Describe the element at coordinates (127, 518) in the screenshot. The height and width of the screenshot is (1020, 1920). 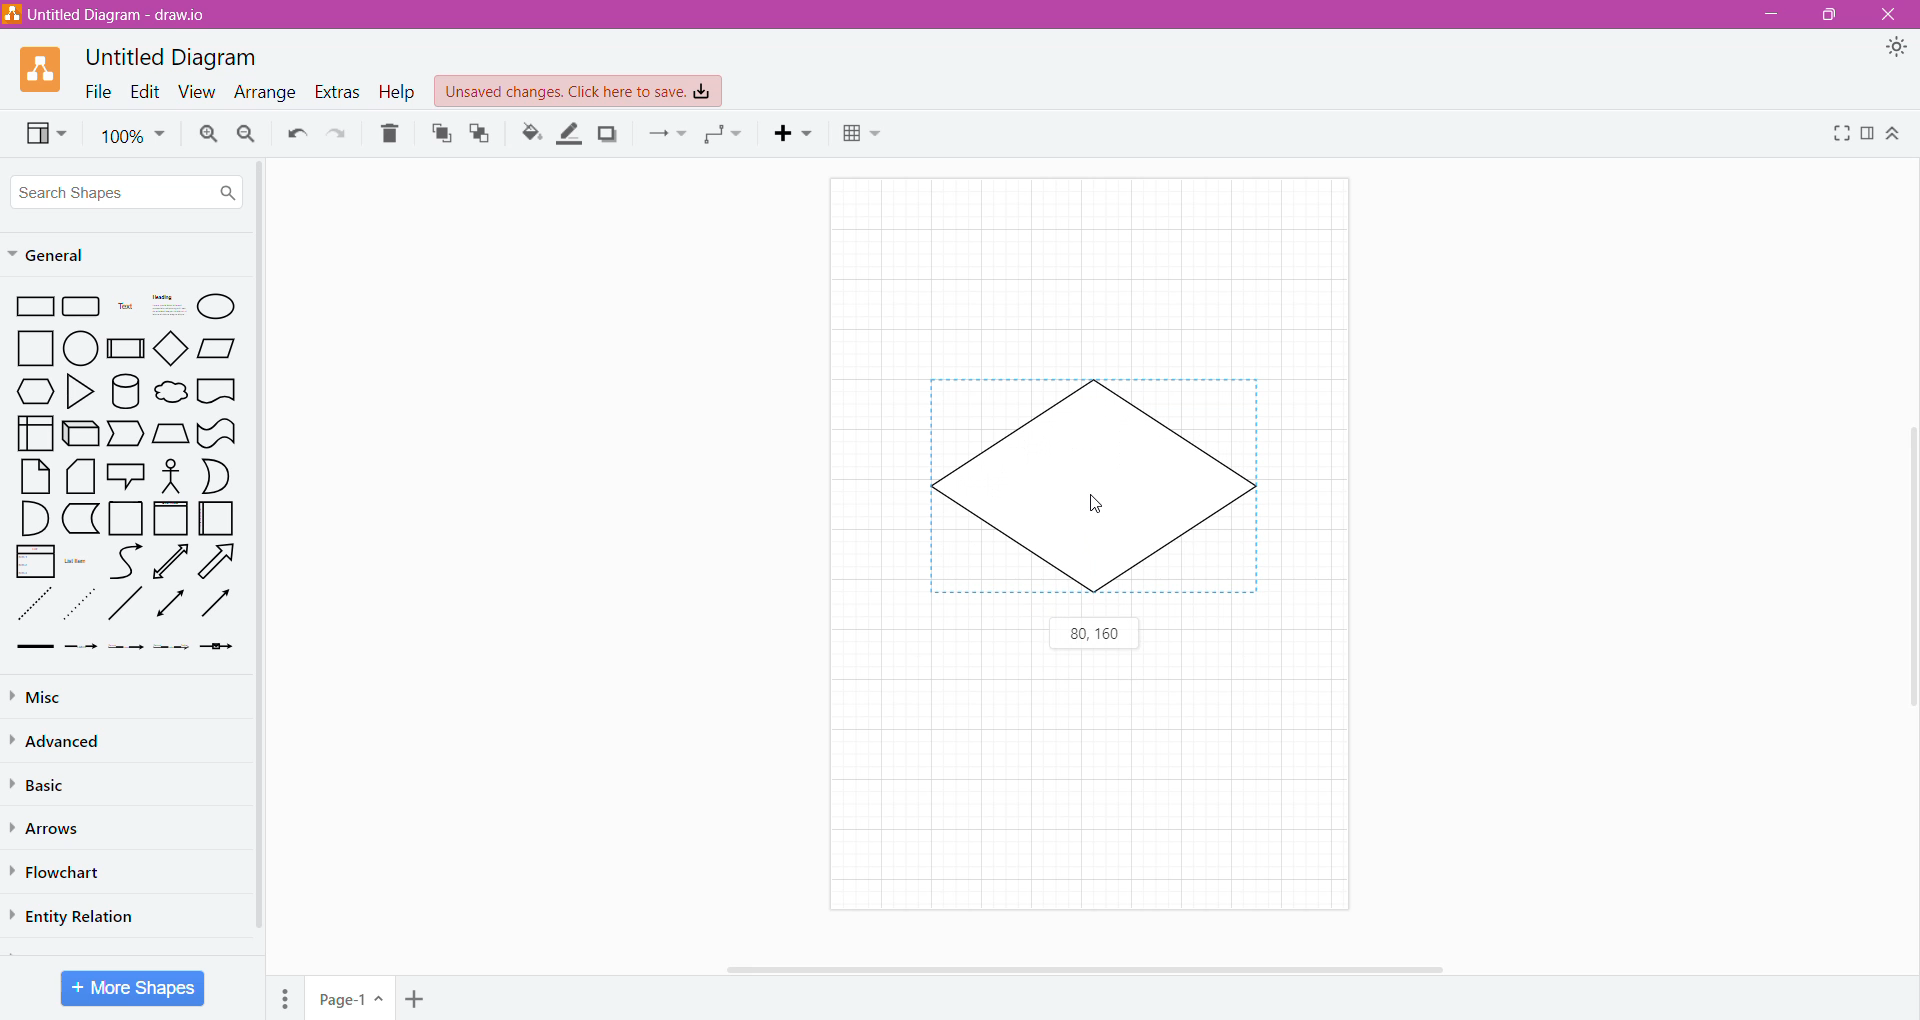
I see `Container` at that location.